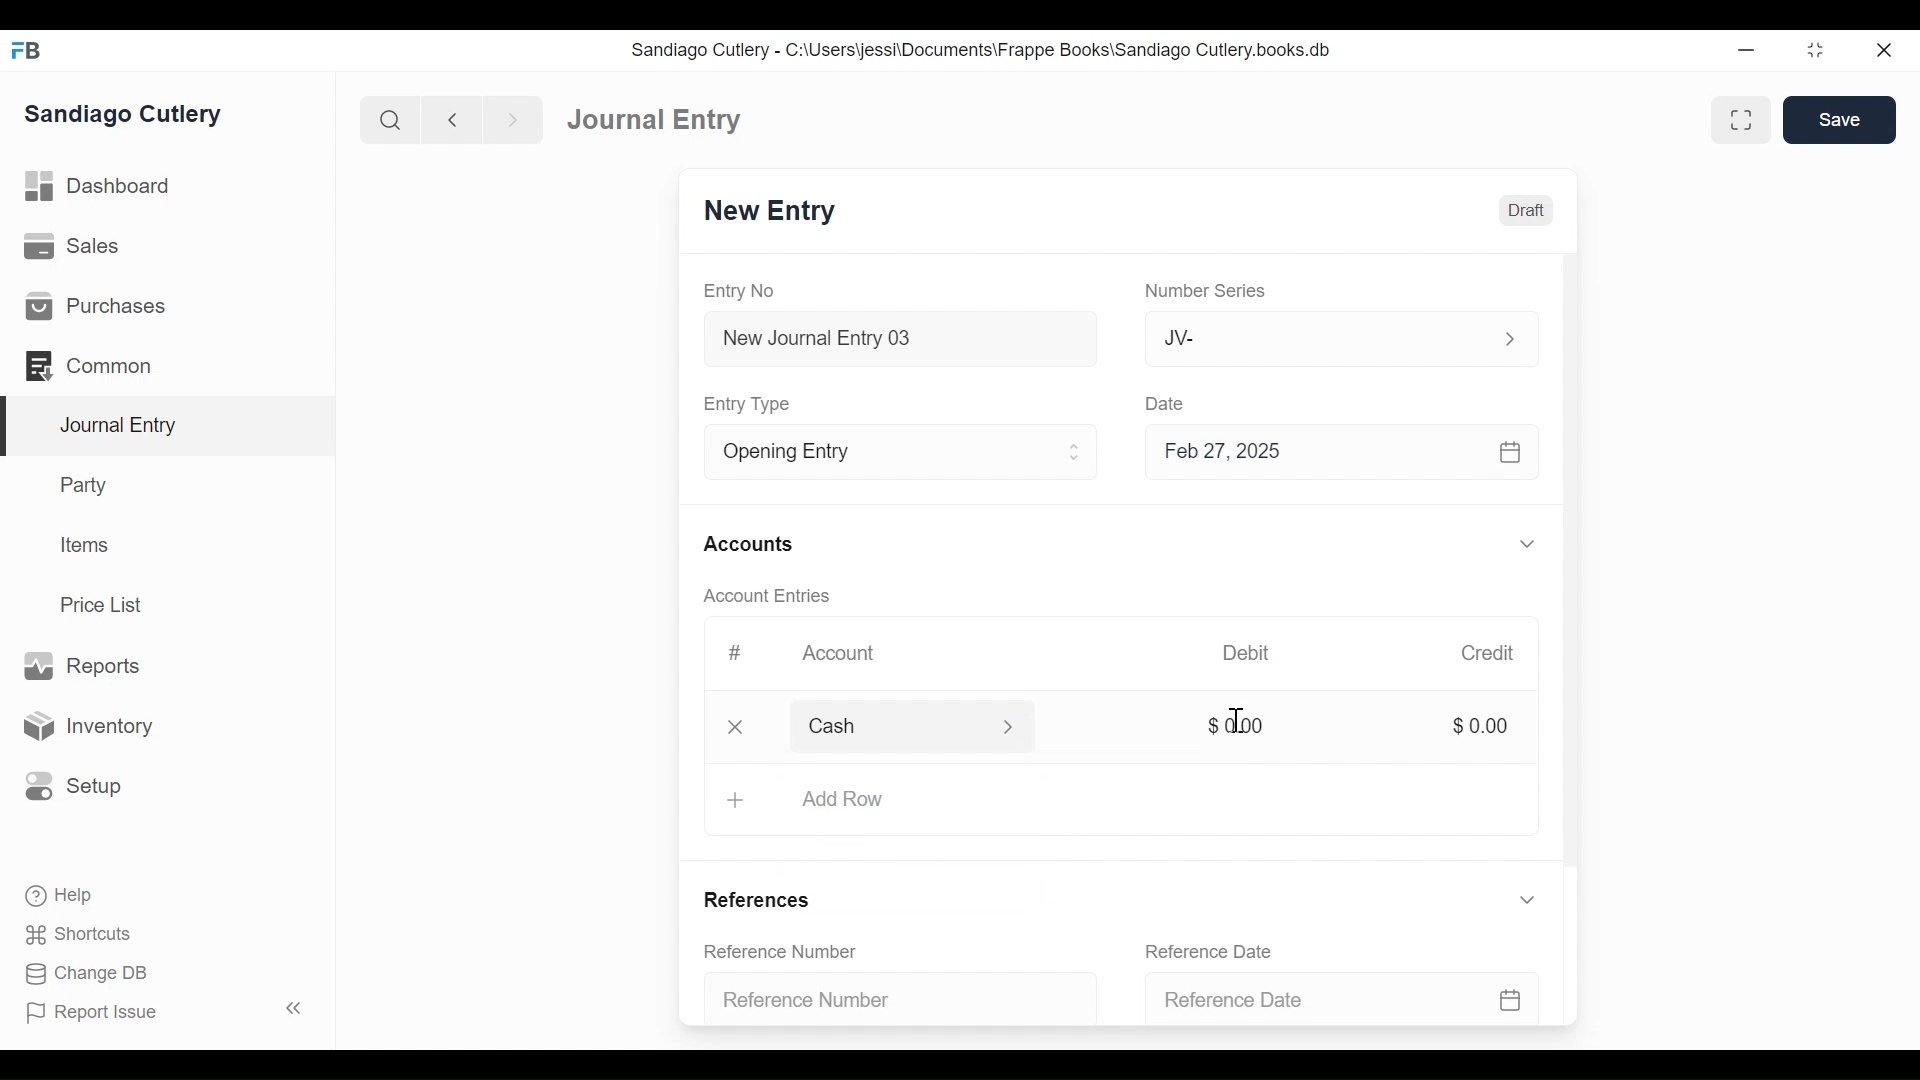  What do you see at coordinates (1528, 898) in the screenshot?
I see `Expand` at bounding box center [1528, 898].